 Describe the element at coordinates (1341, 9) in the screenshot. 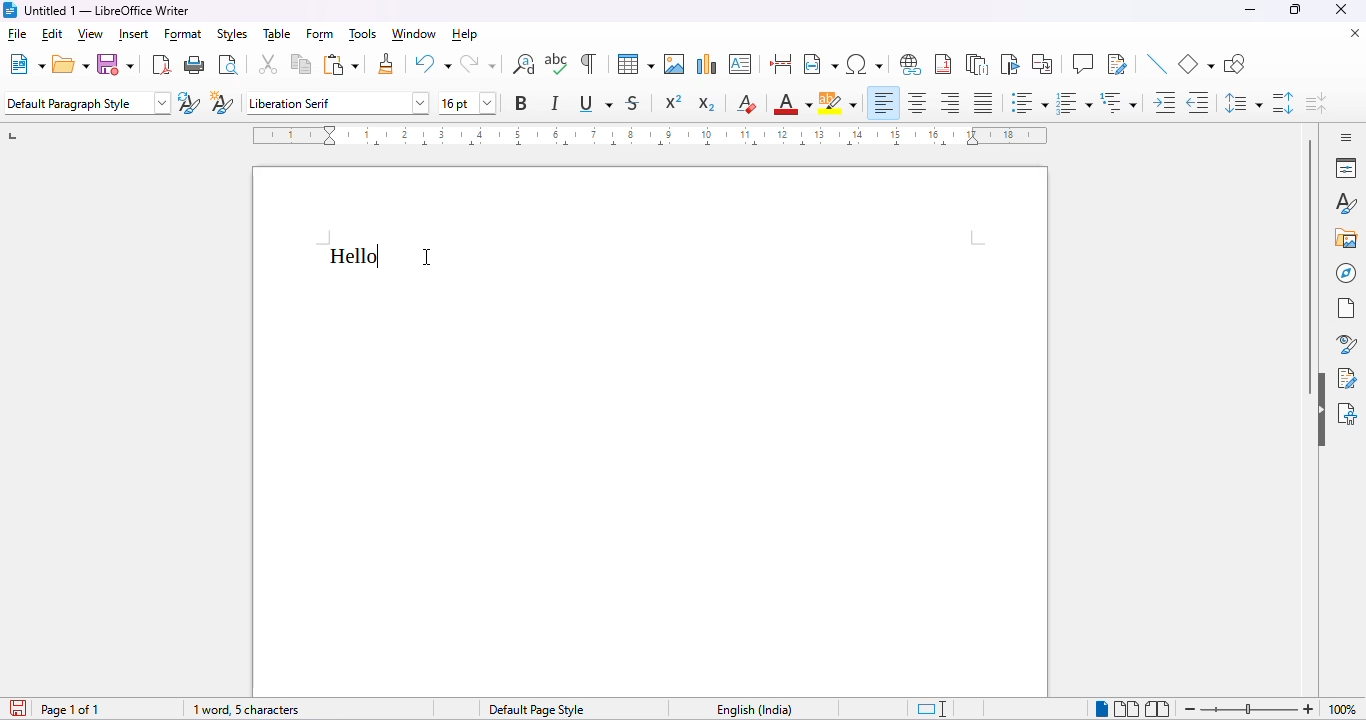

I see `close` at that location.